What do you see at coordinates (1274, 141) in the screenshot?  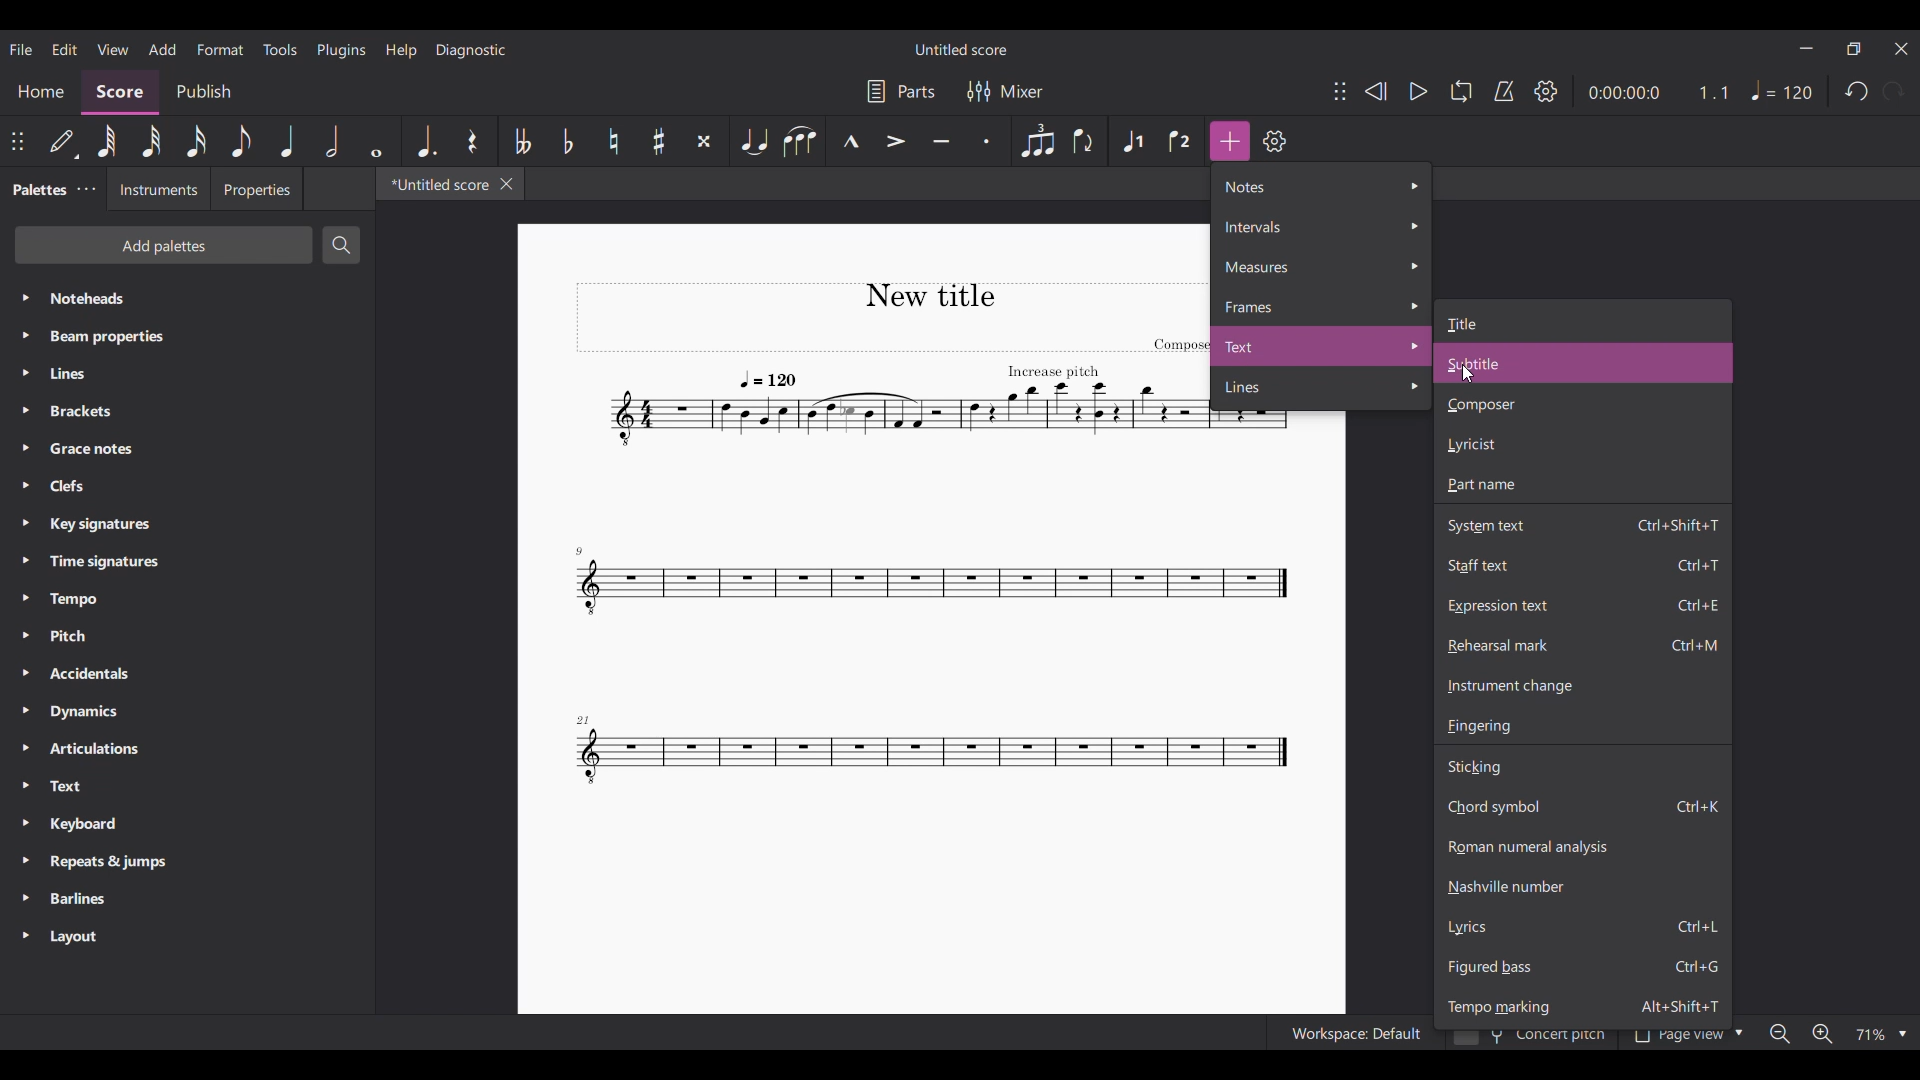 I see `Settings` at bounding box center [1274, 141].